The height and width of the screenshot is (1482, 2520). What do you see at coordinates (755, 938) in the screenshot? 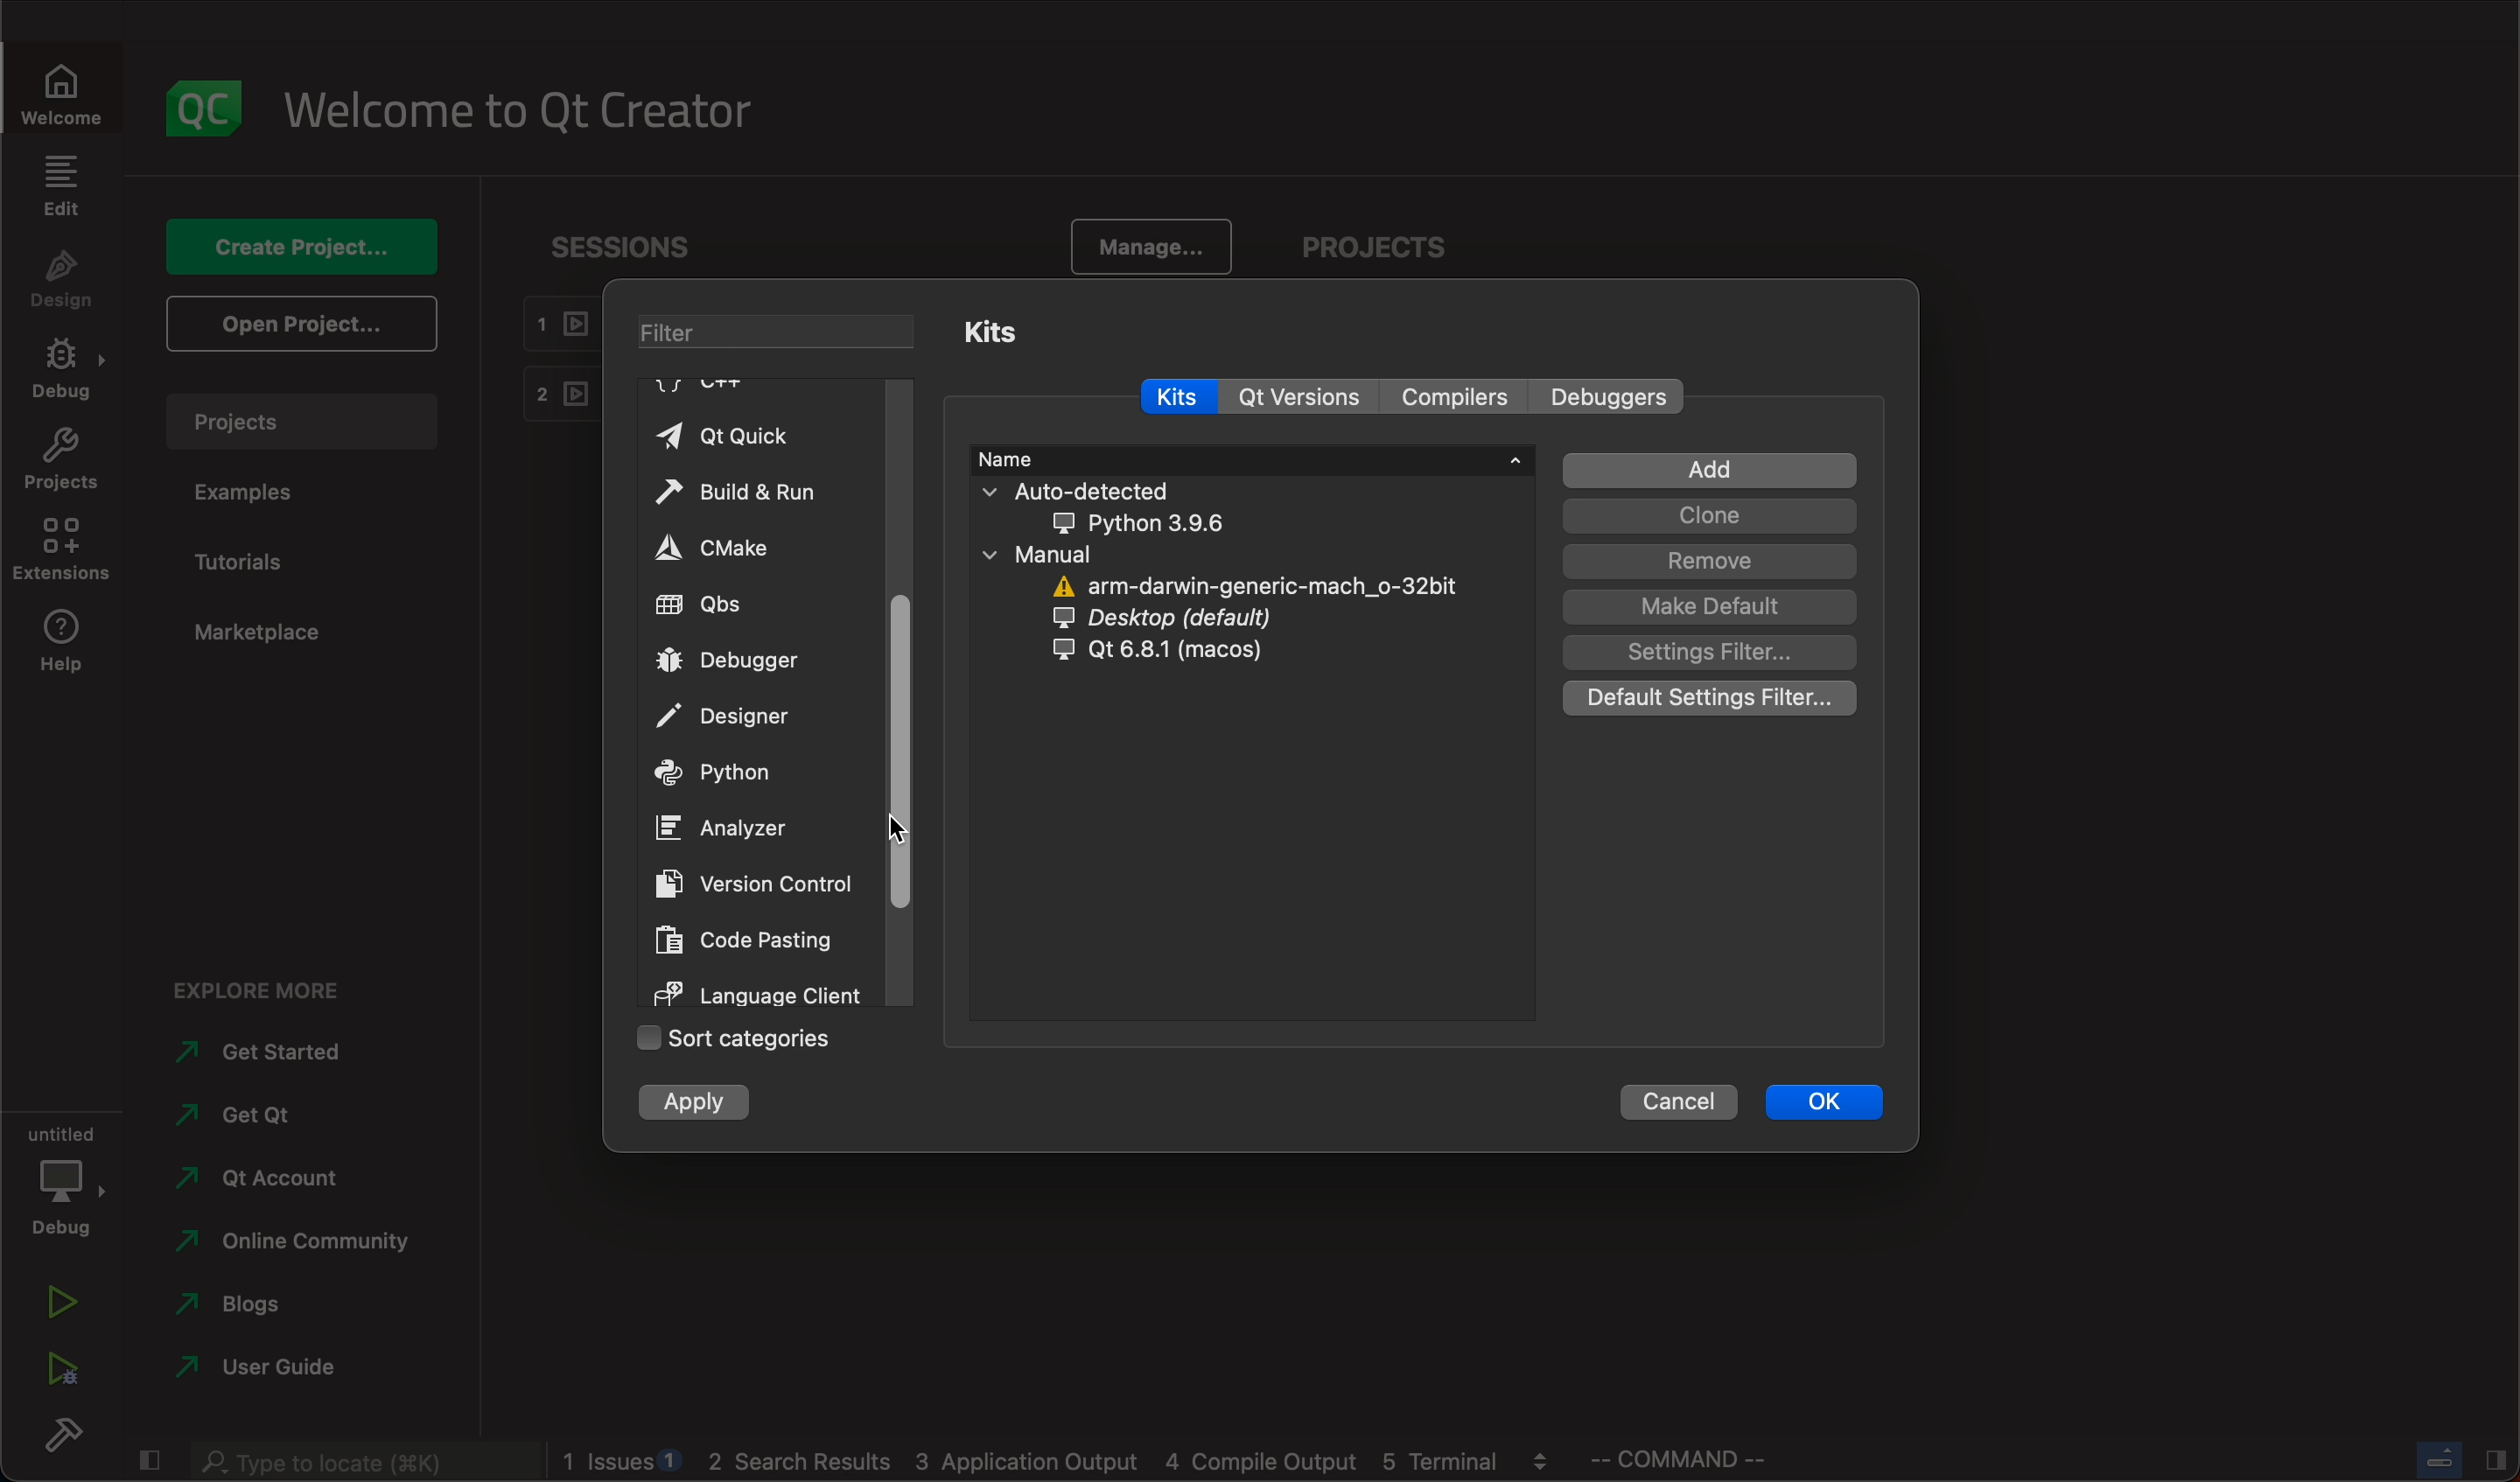
I see `code ` at bounding box center [755, 938].